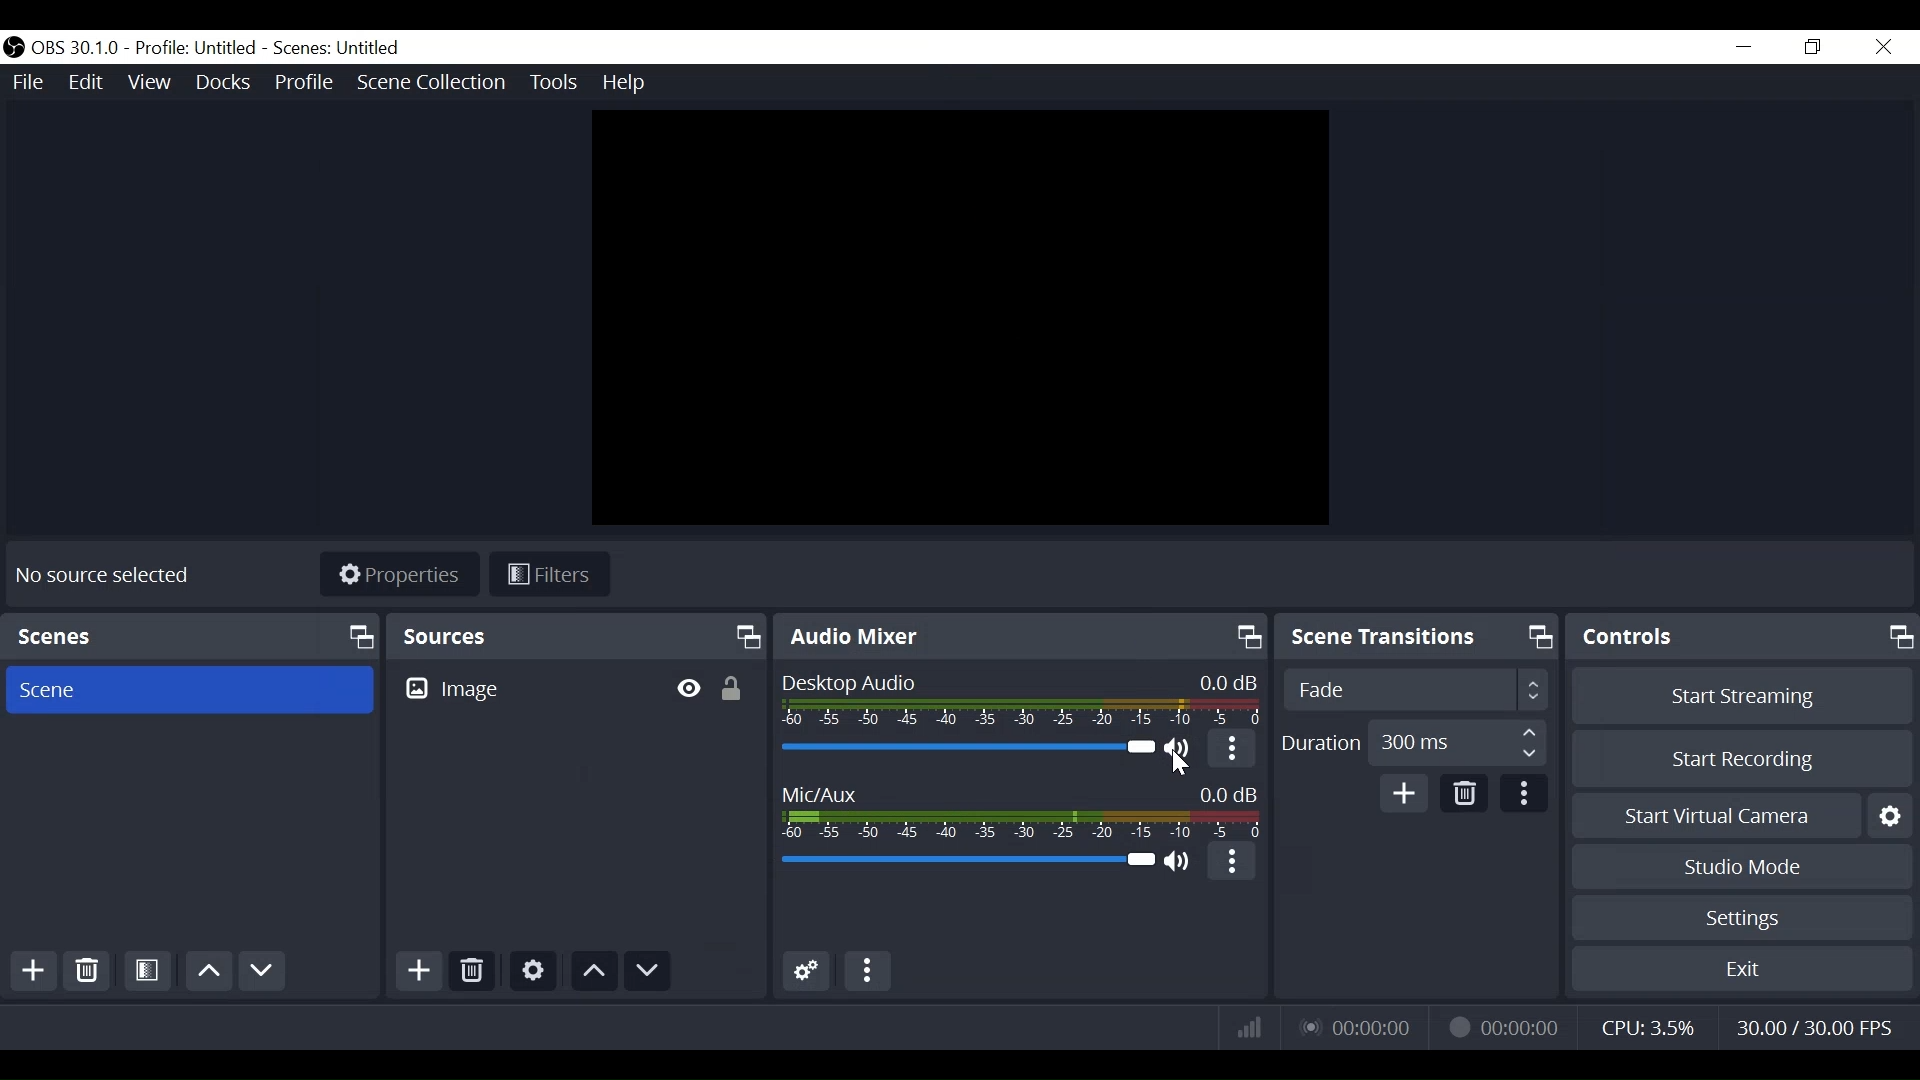  Describe the element at coordinates (147, 976) in the screenshot. I see `Open Scene Filter` at that location.